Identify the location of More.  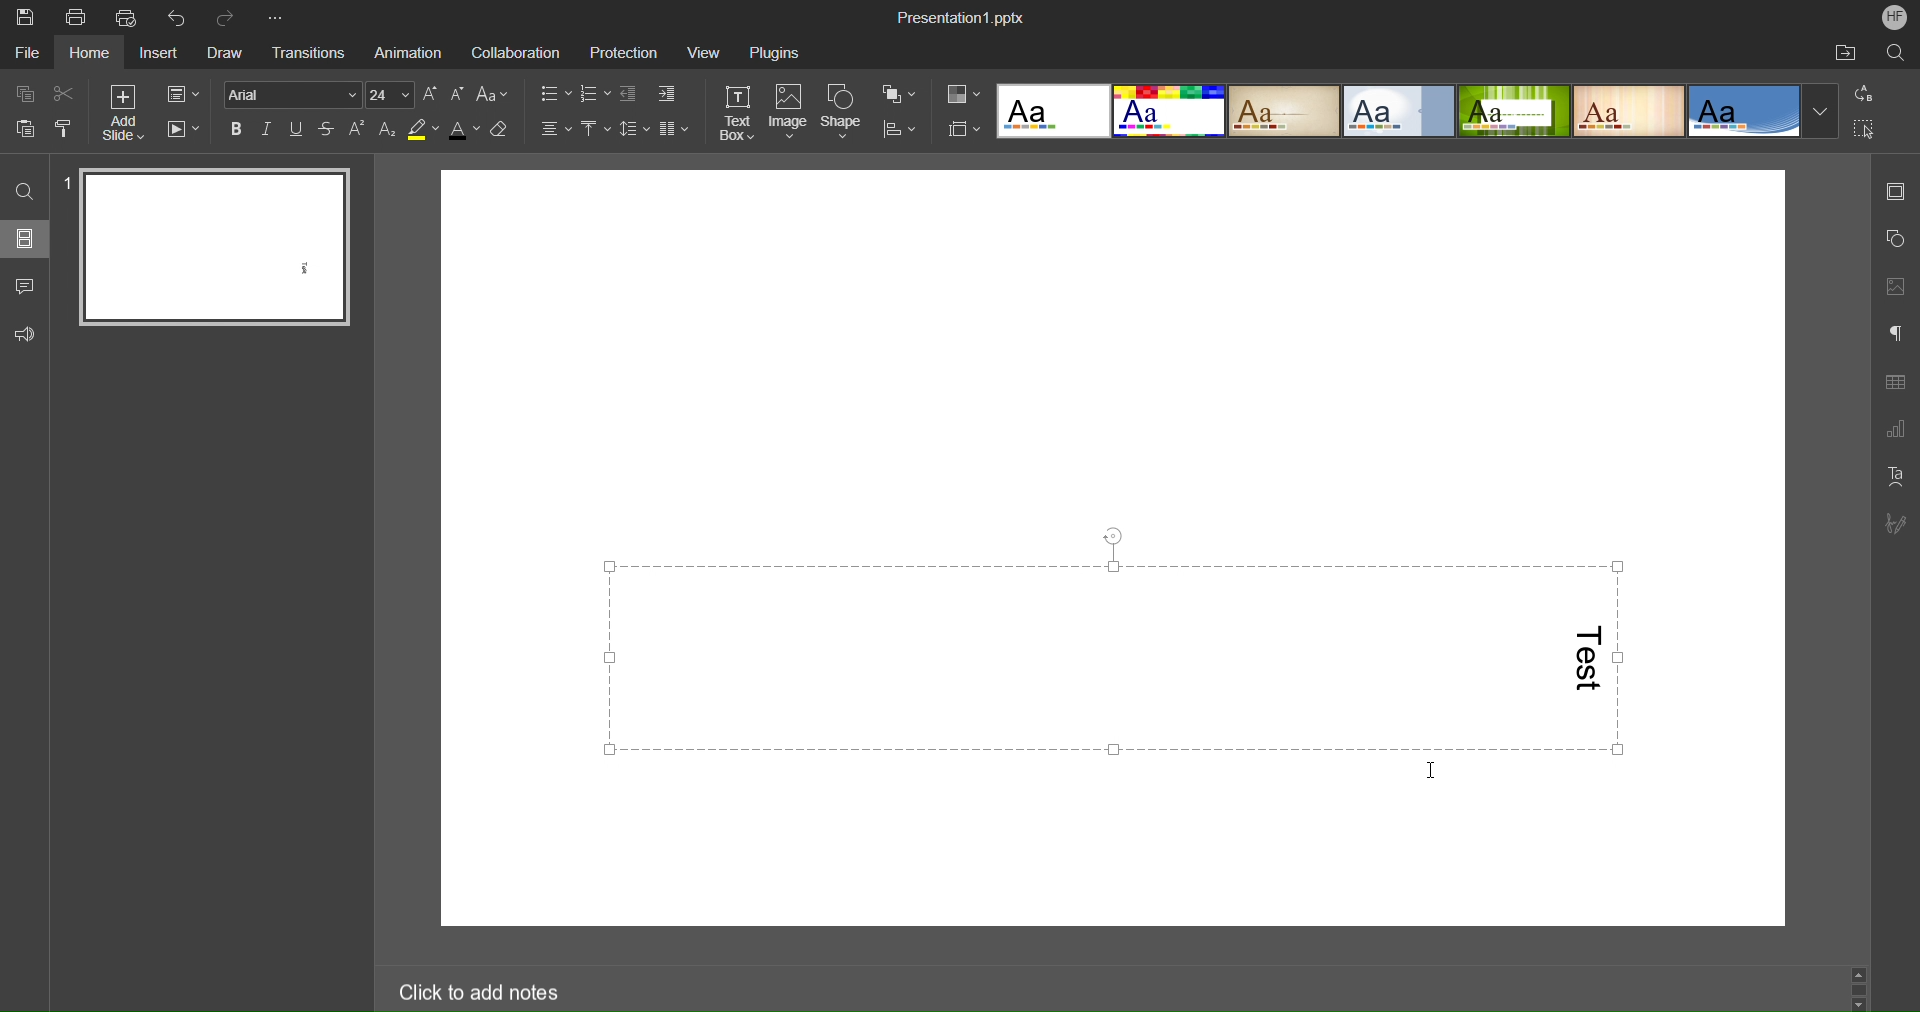
(281, 17).